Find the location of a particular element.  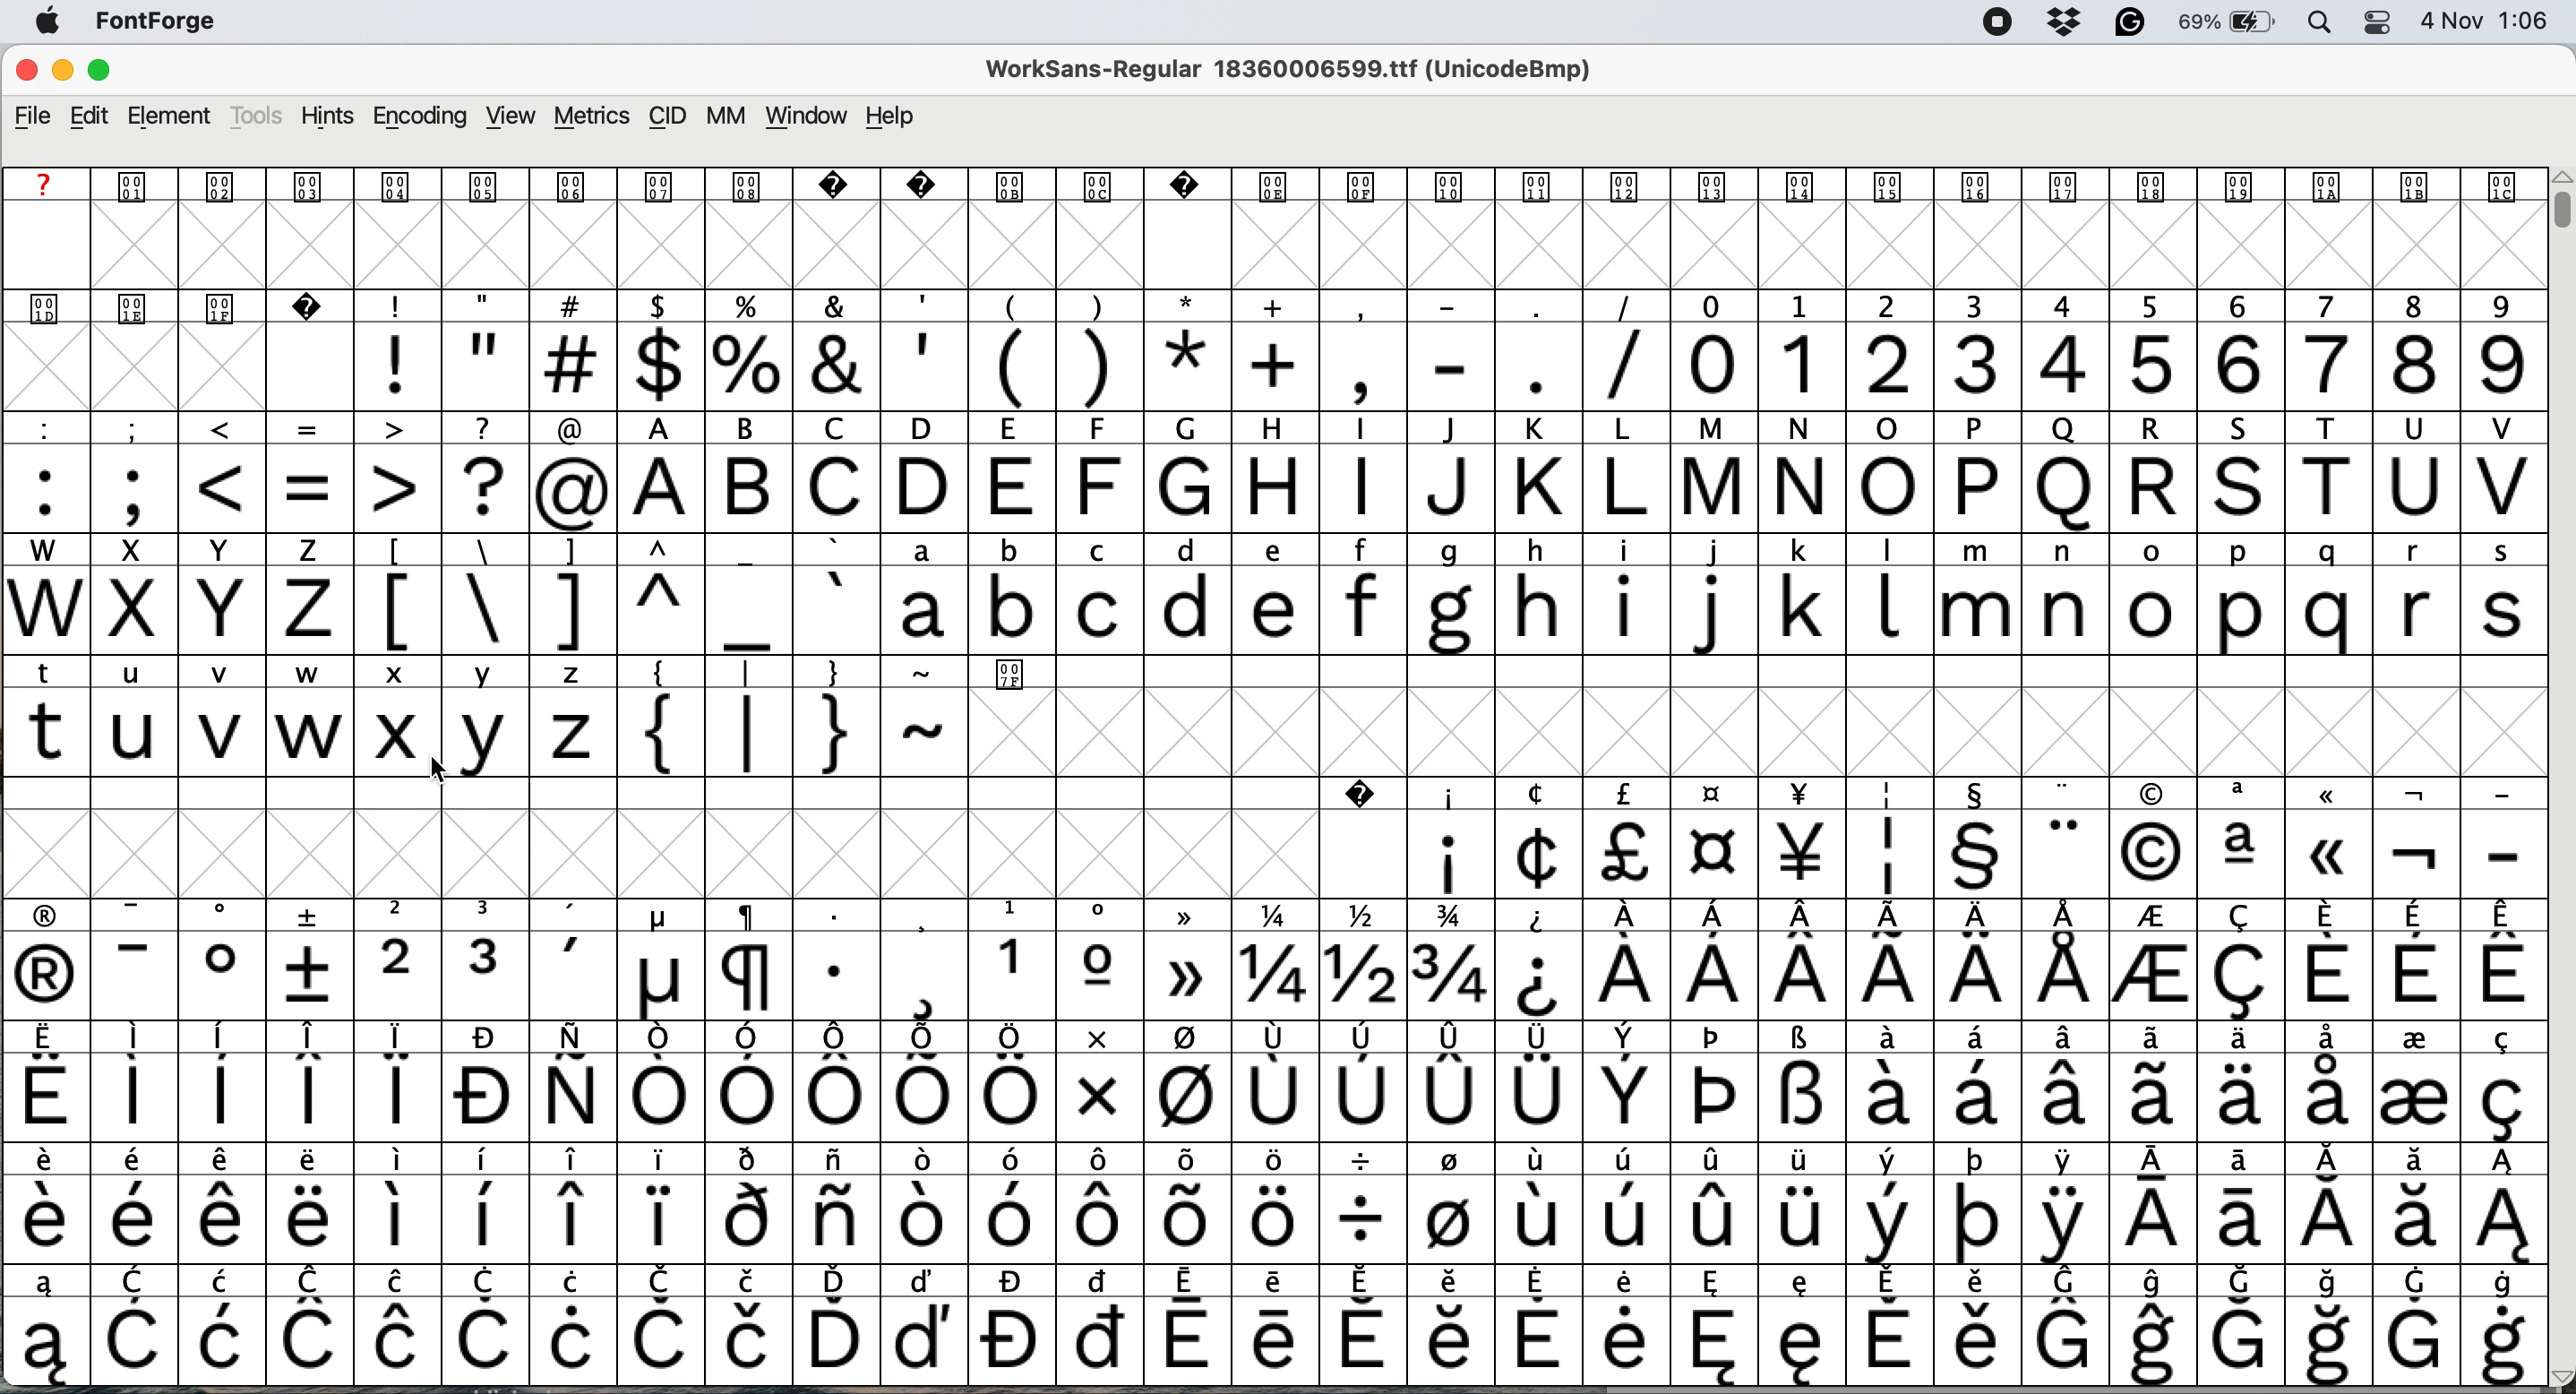

edit is located at coordinates (92, 115).